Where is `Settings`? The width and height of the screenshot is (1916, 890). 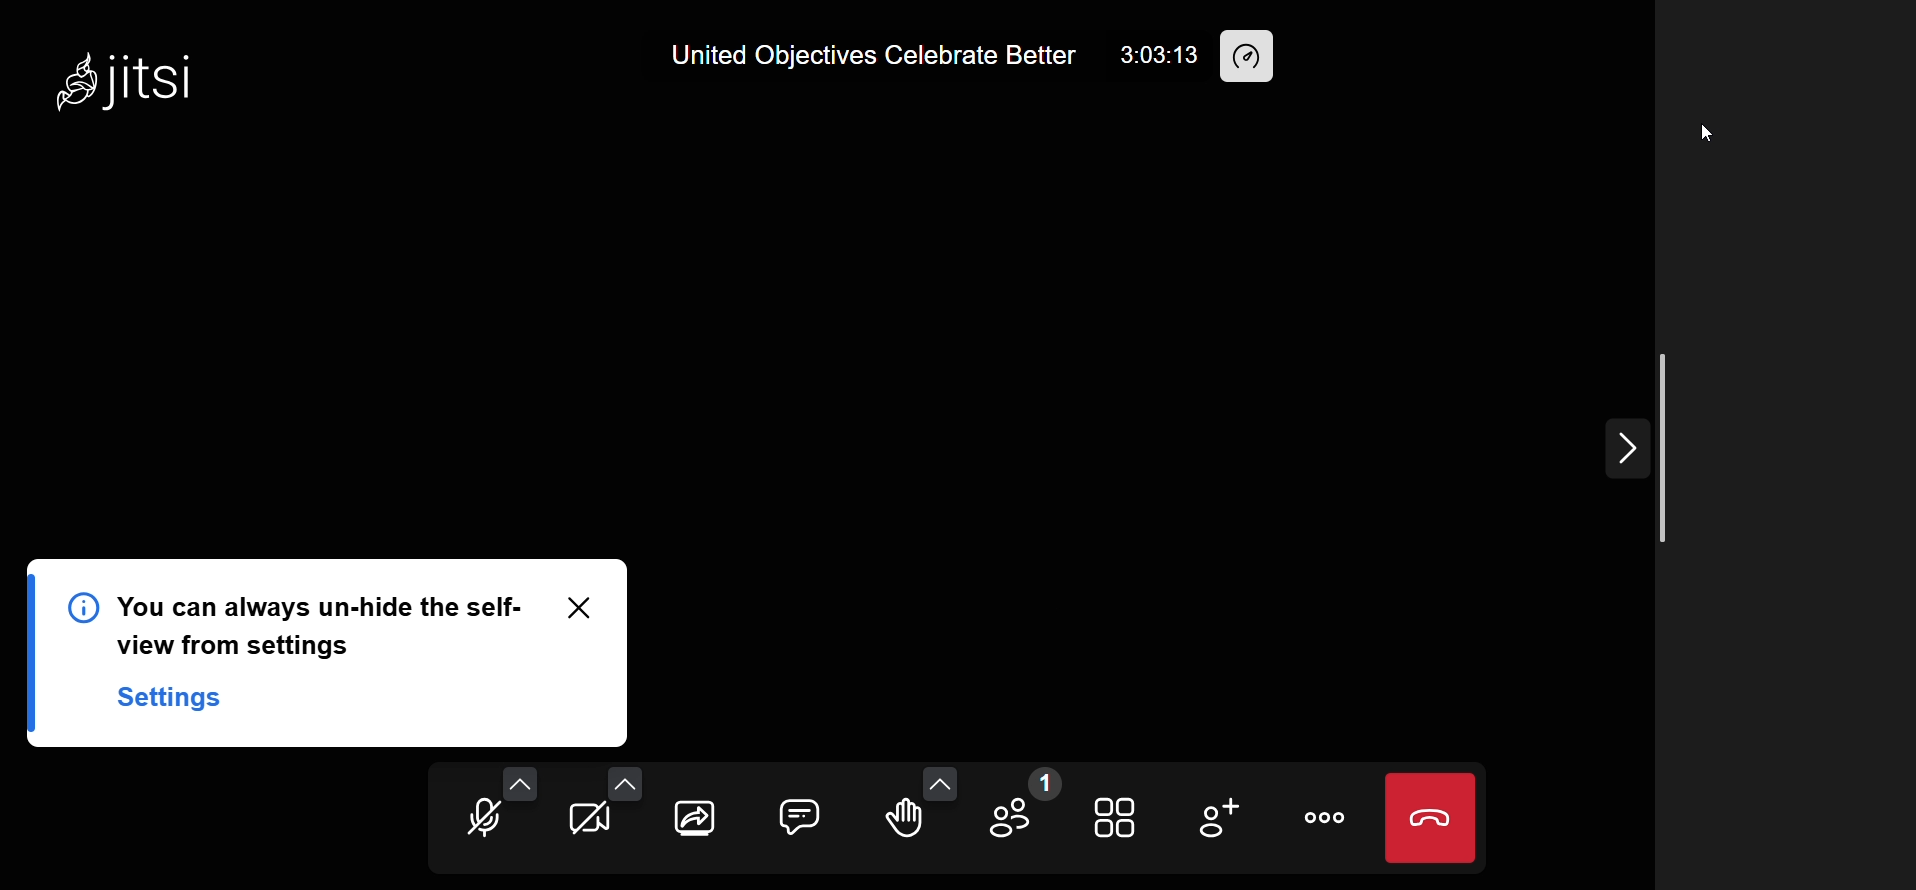
Settings is located at coordinates (174, 697).